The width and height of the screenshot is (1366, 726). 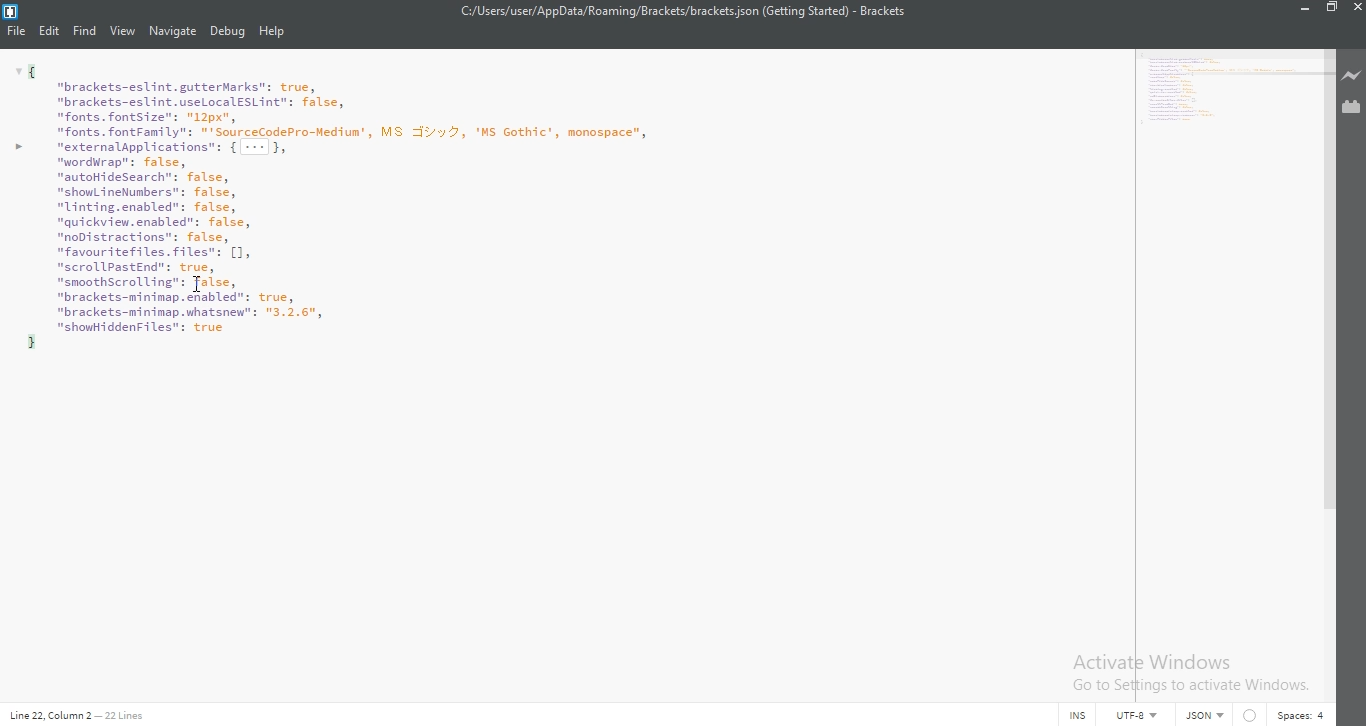 I want to click on Restore, so click(x=1330, y=8).